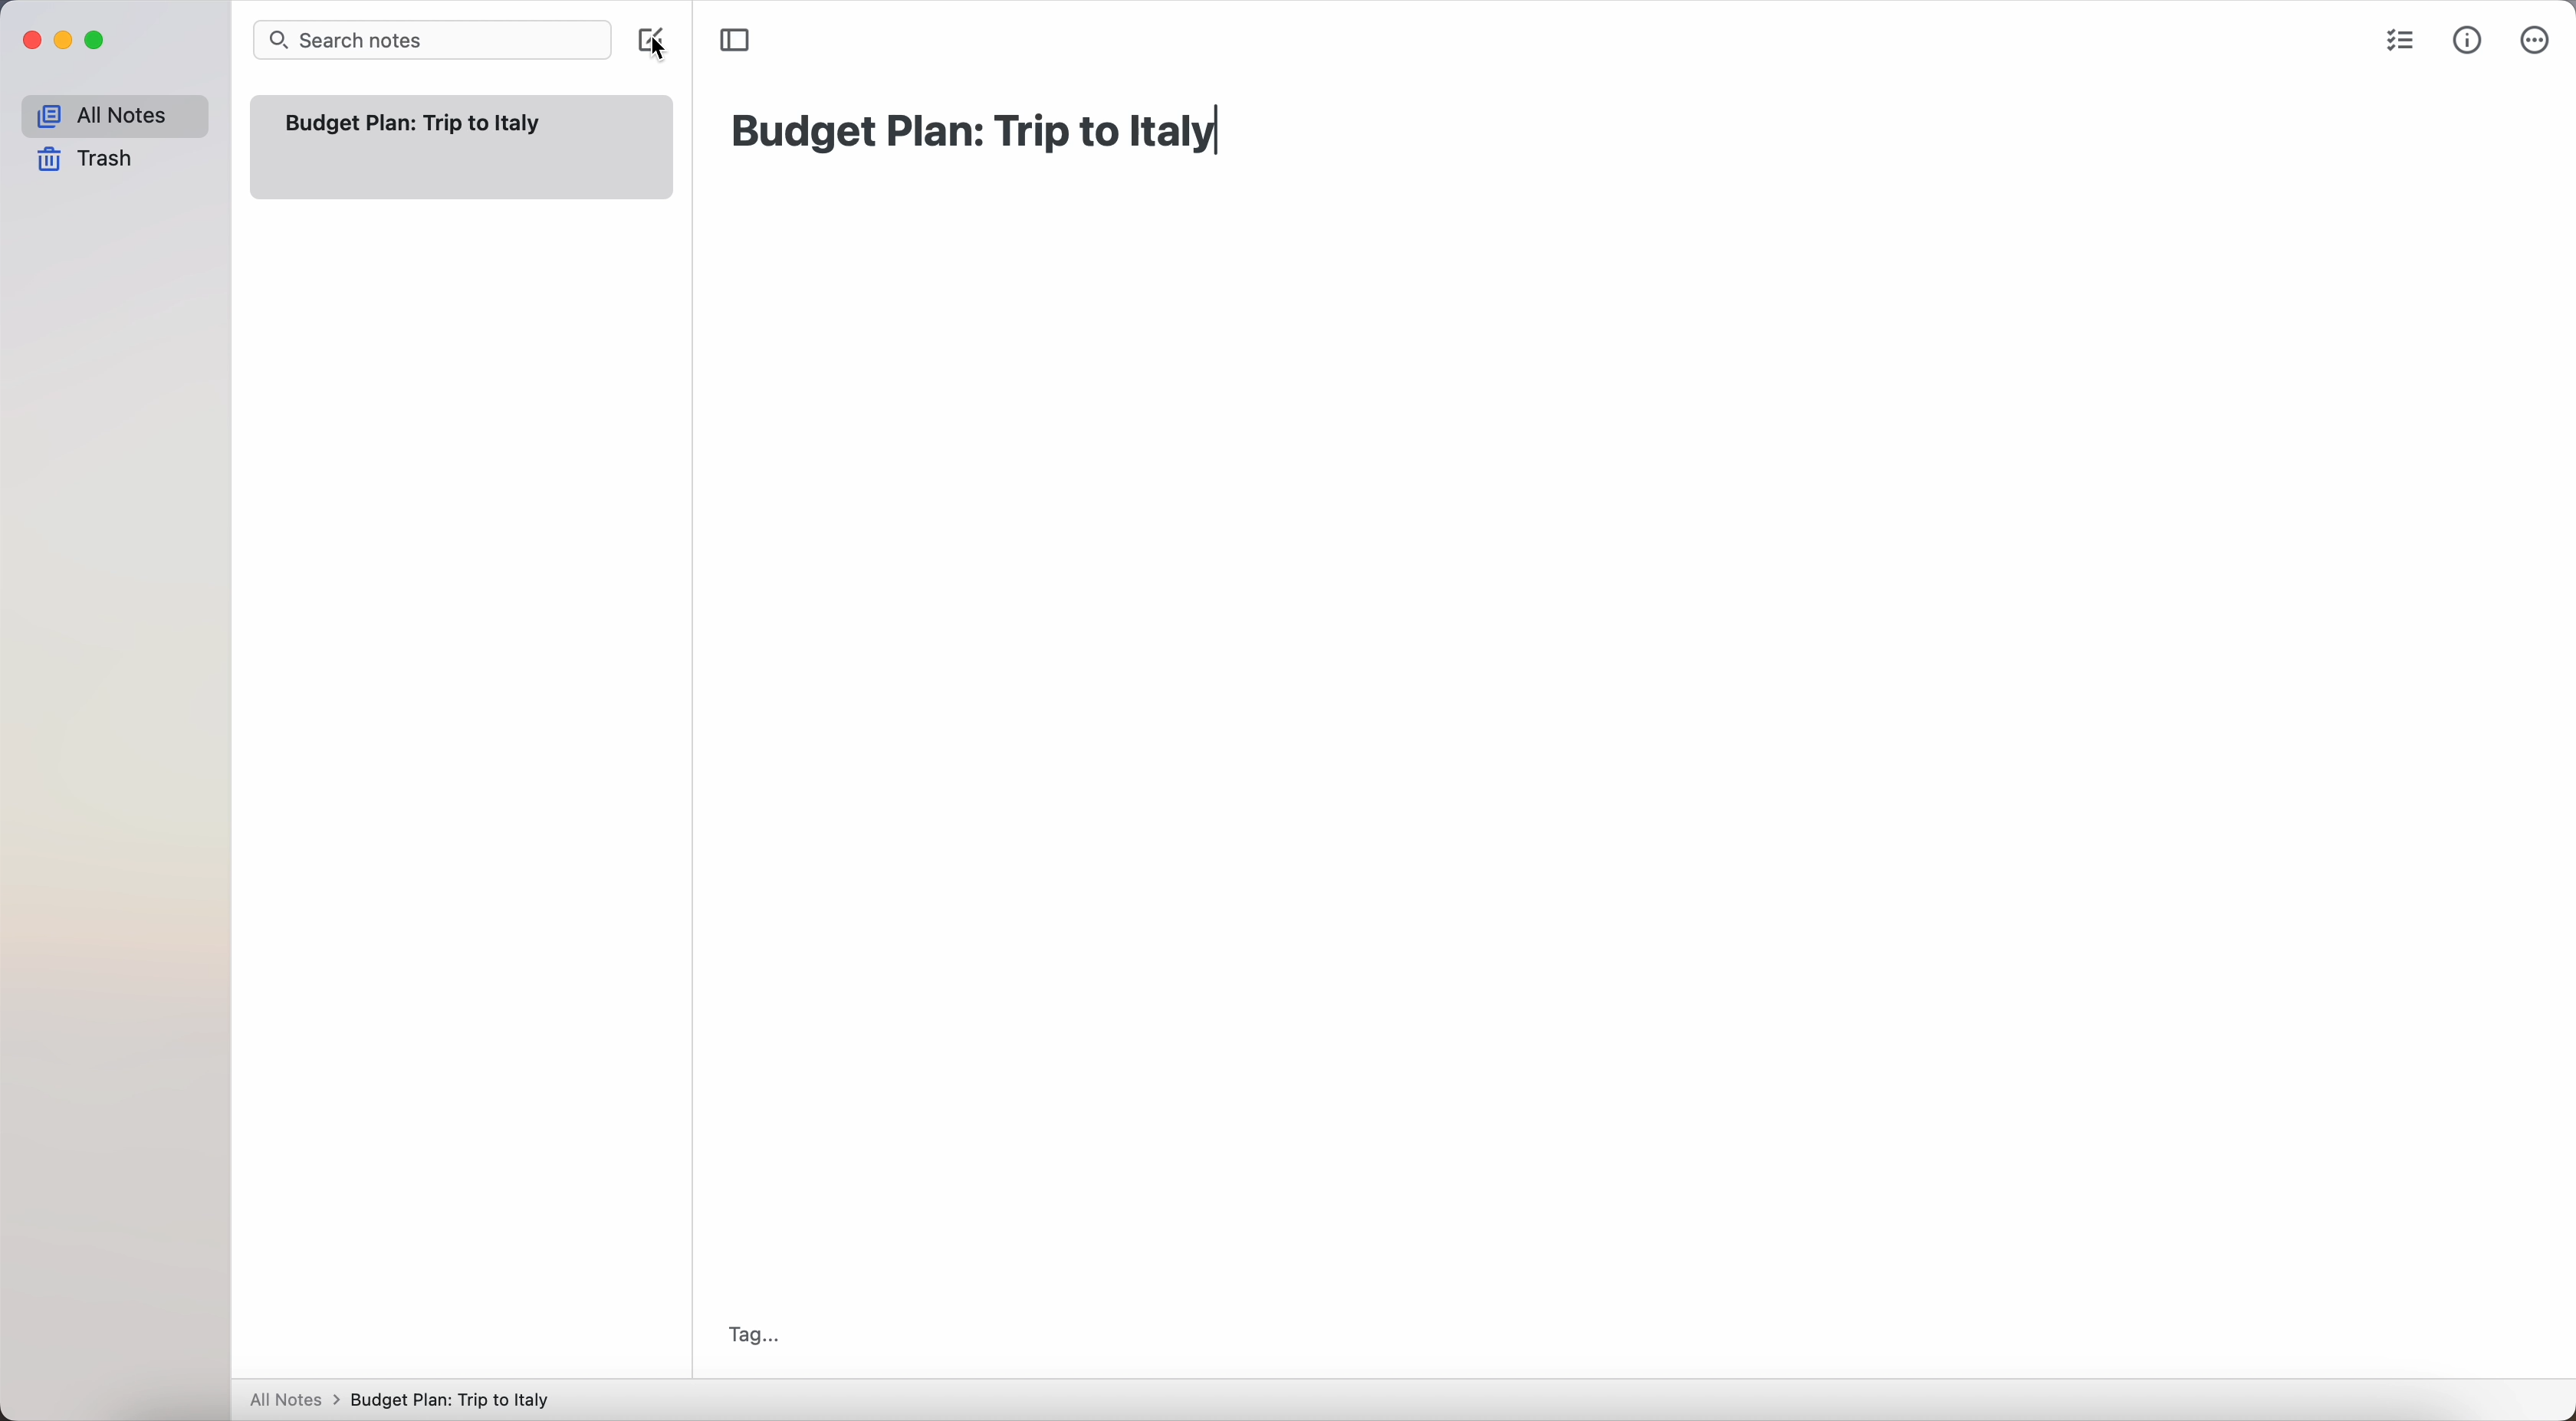 This screenshot has width=2576, height=1421. I want to click on toggle sidebar, so click(736, 39).